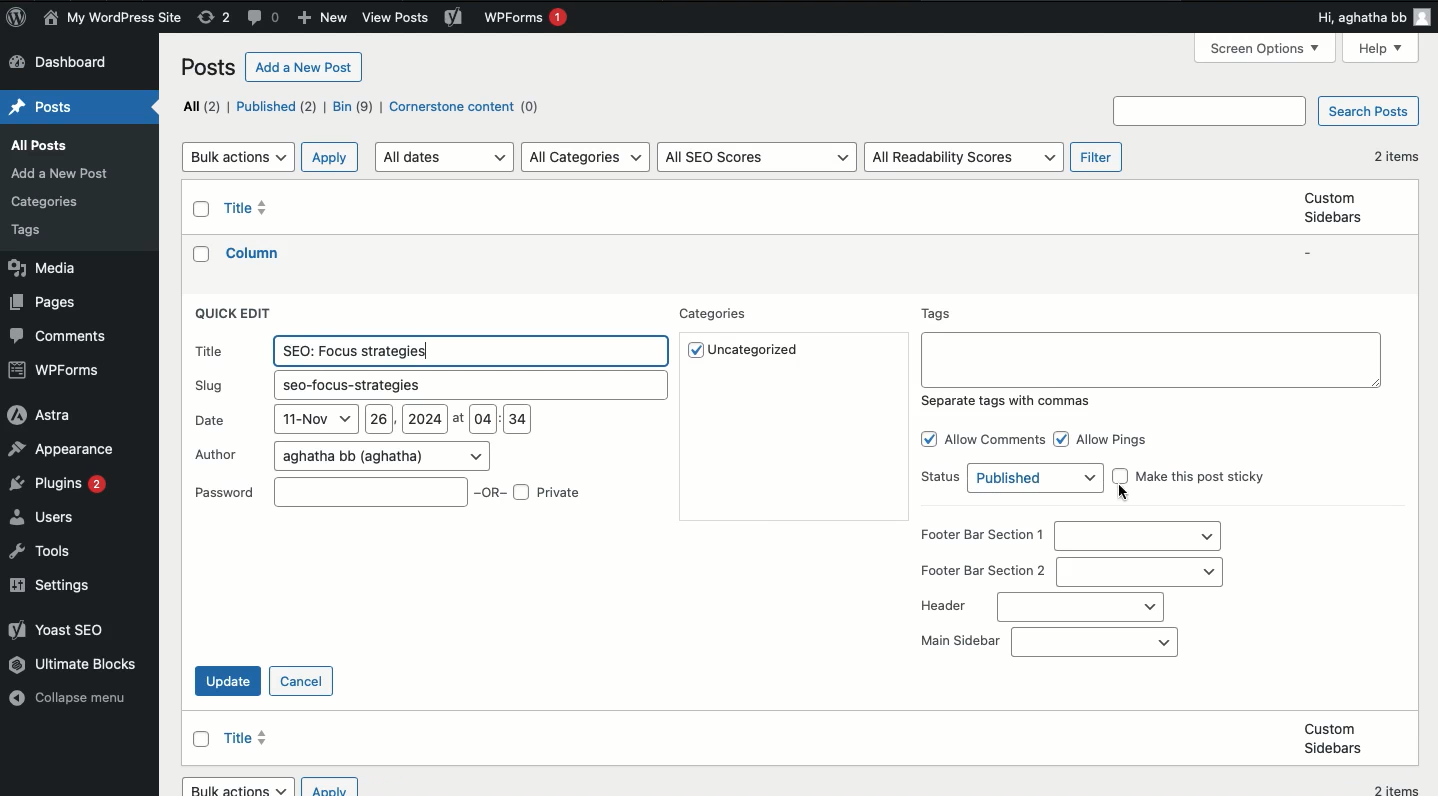 This screenshot has width=1438, height=796. What do you see at coordinates (1114, 440) in the screenshot?
I see `All pings` at bounding box center [1114, 440].